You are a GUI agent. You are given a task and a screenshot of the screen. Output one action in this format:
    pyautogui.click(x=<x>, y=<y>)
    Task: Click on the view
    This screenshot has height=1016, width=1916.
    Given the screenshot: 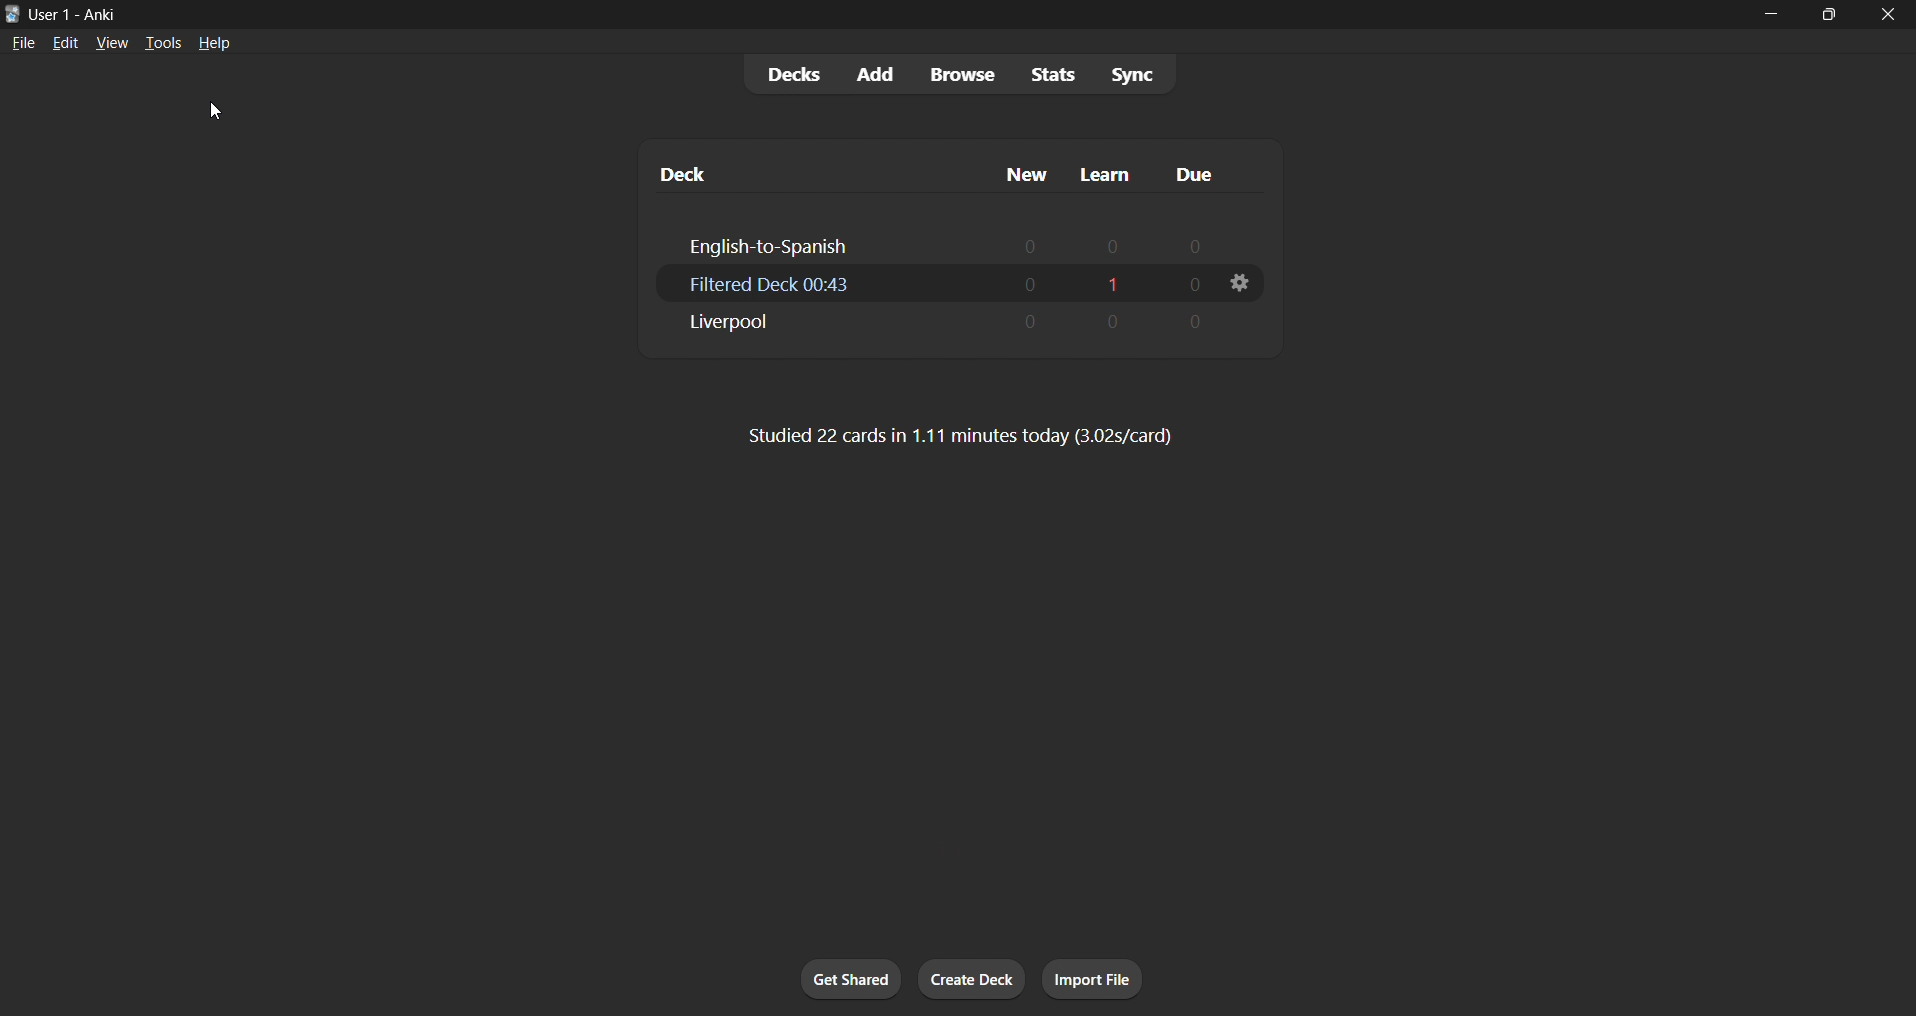 What is the action you would take?
    pyautogui.click(x=110, y=46)
    